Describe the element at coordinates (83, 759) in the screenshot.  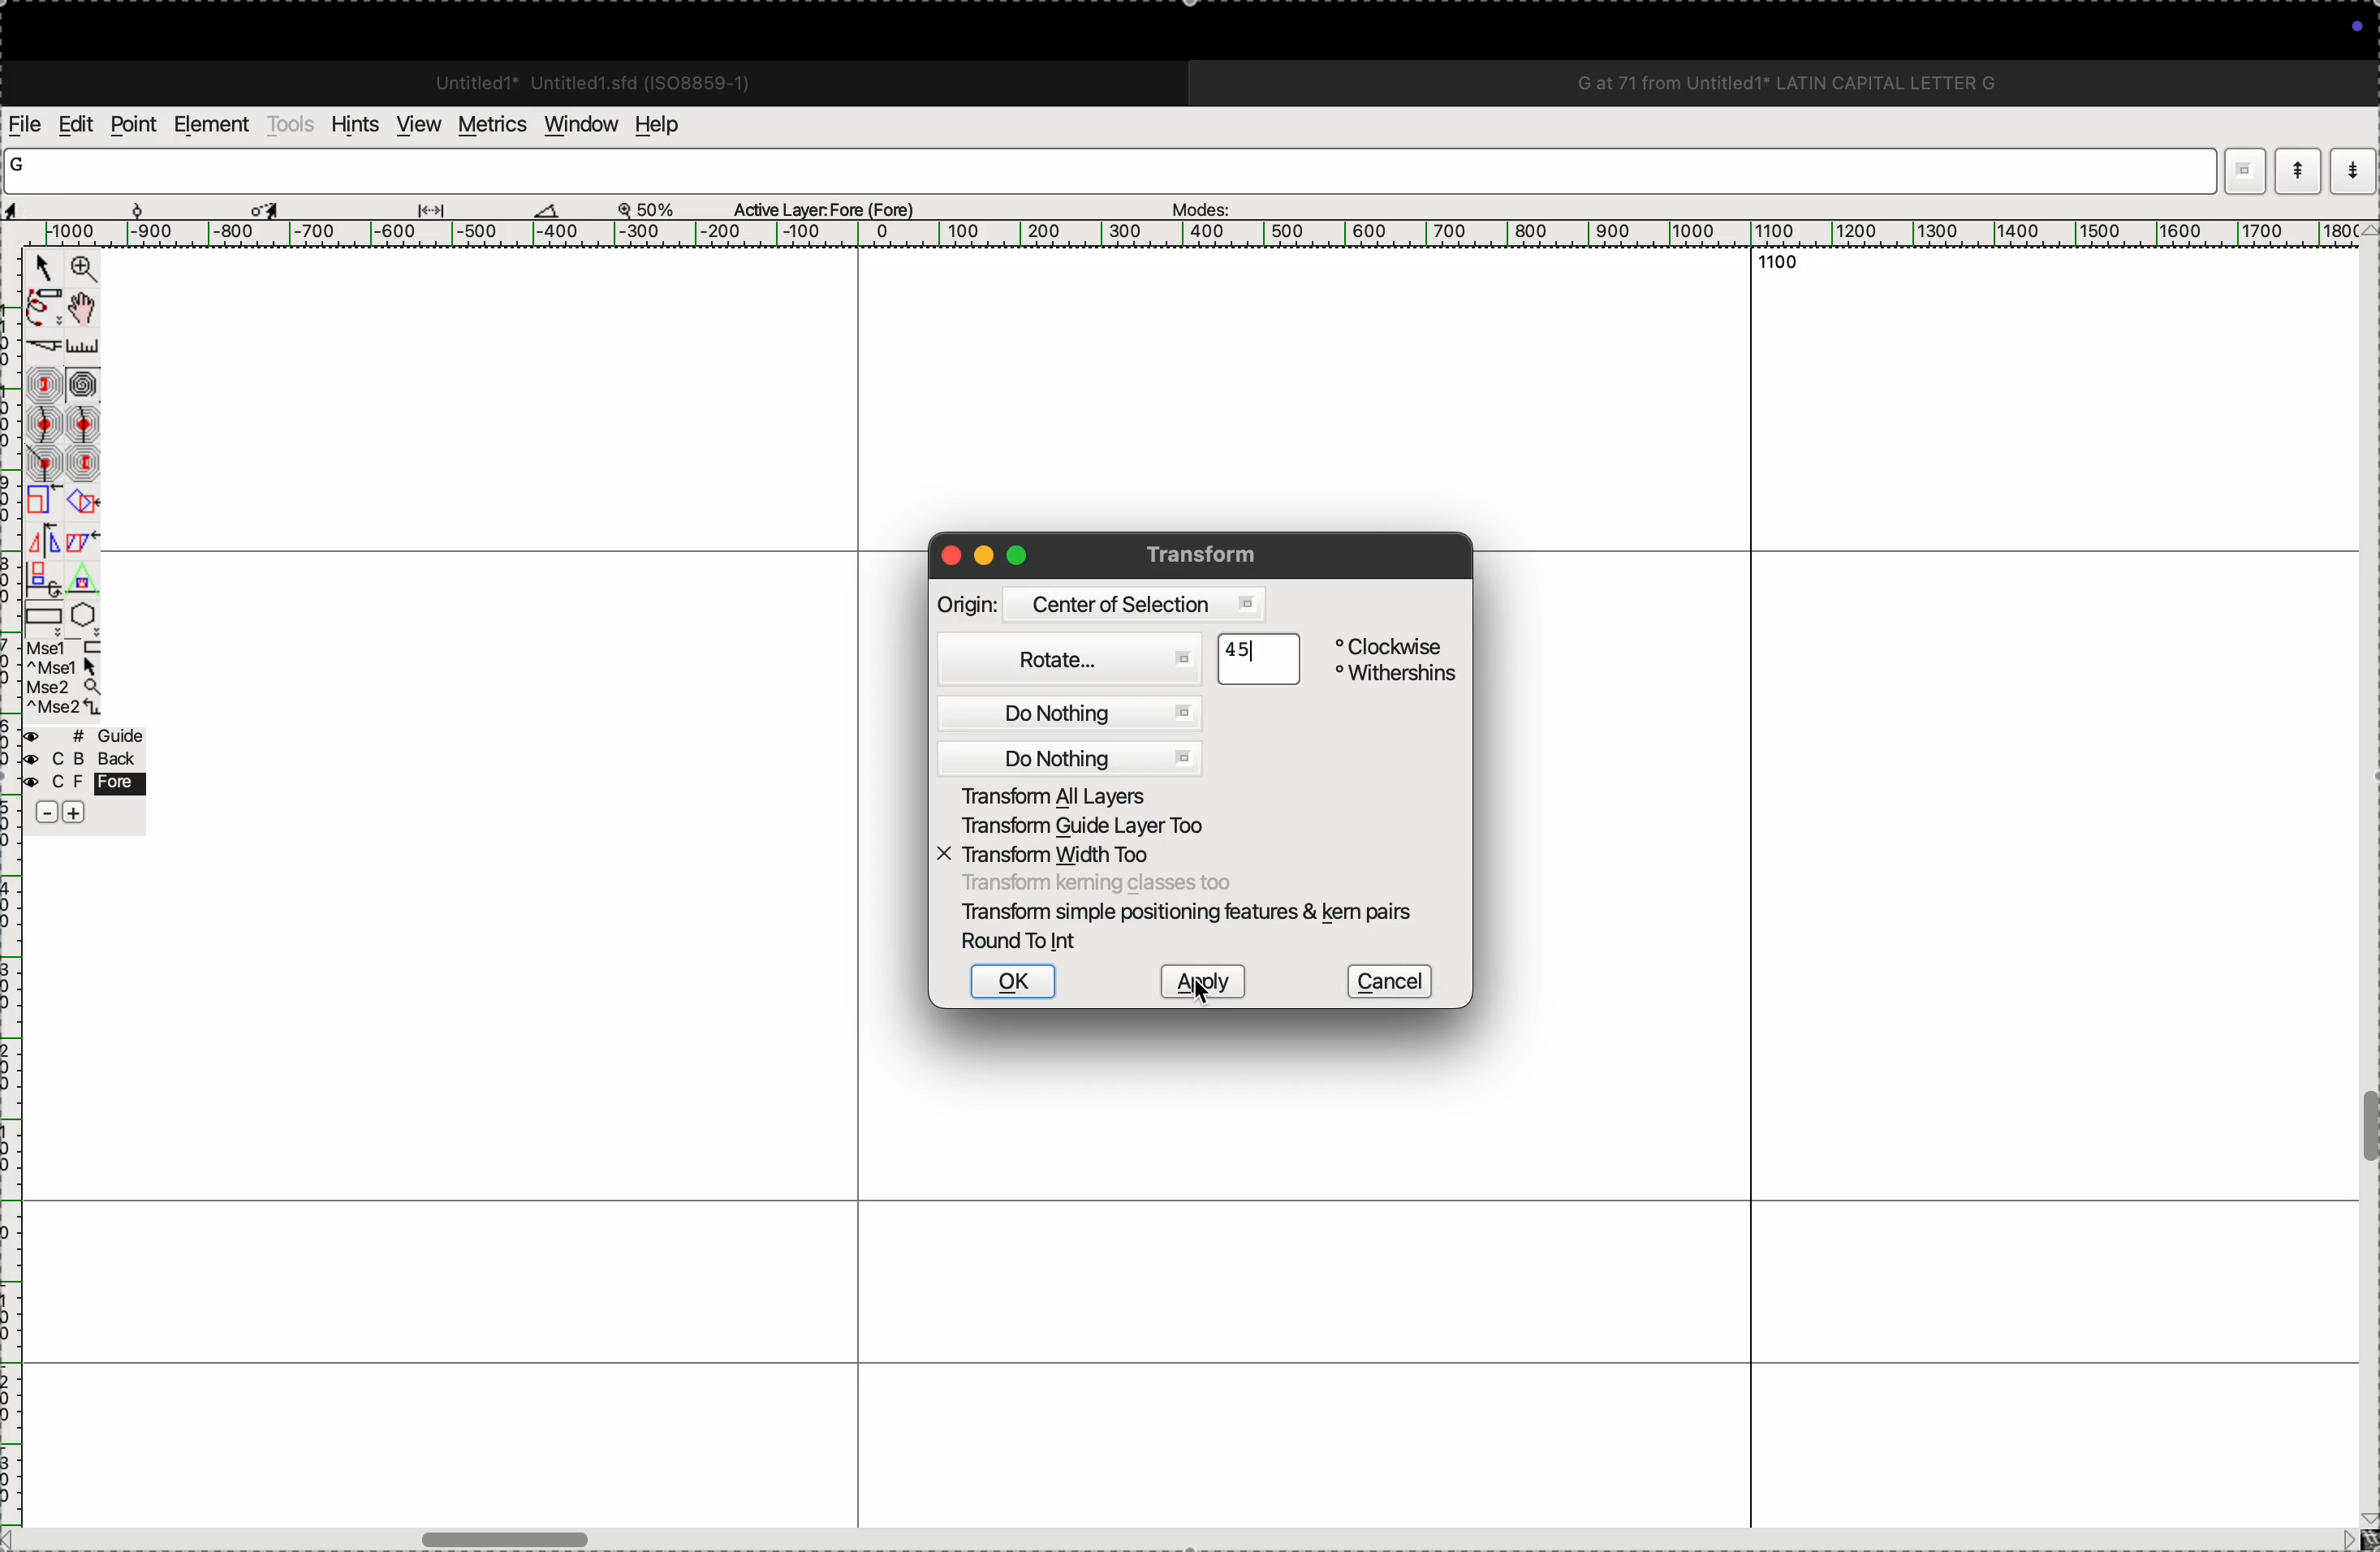
I see `back layer` at that location.